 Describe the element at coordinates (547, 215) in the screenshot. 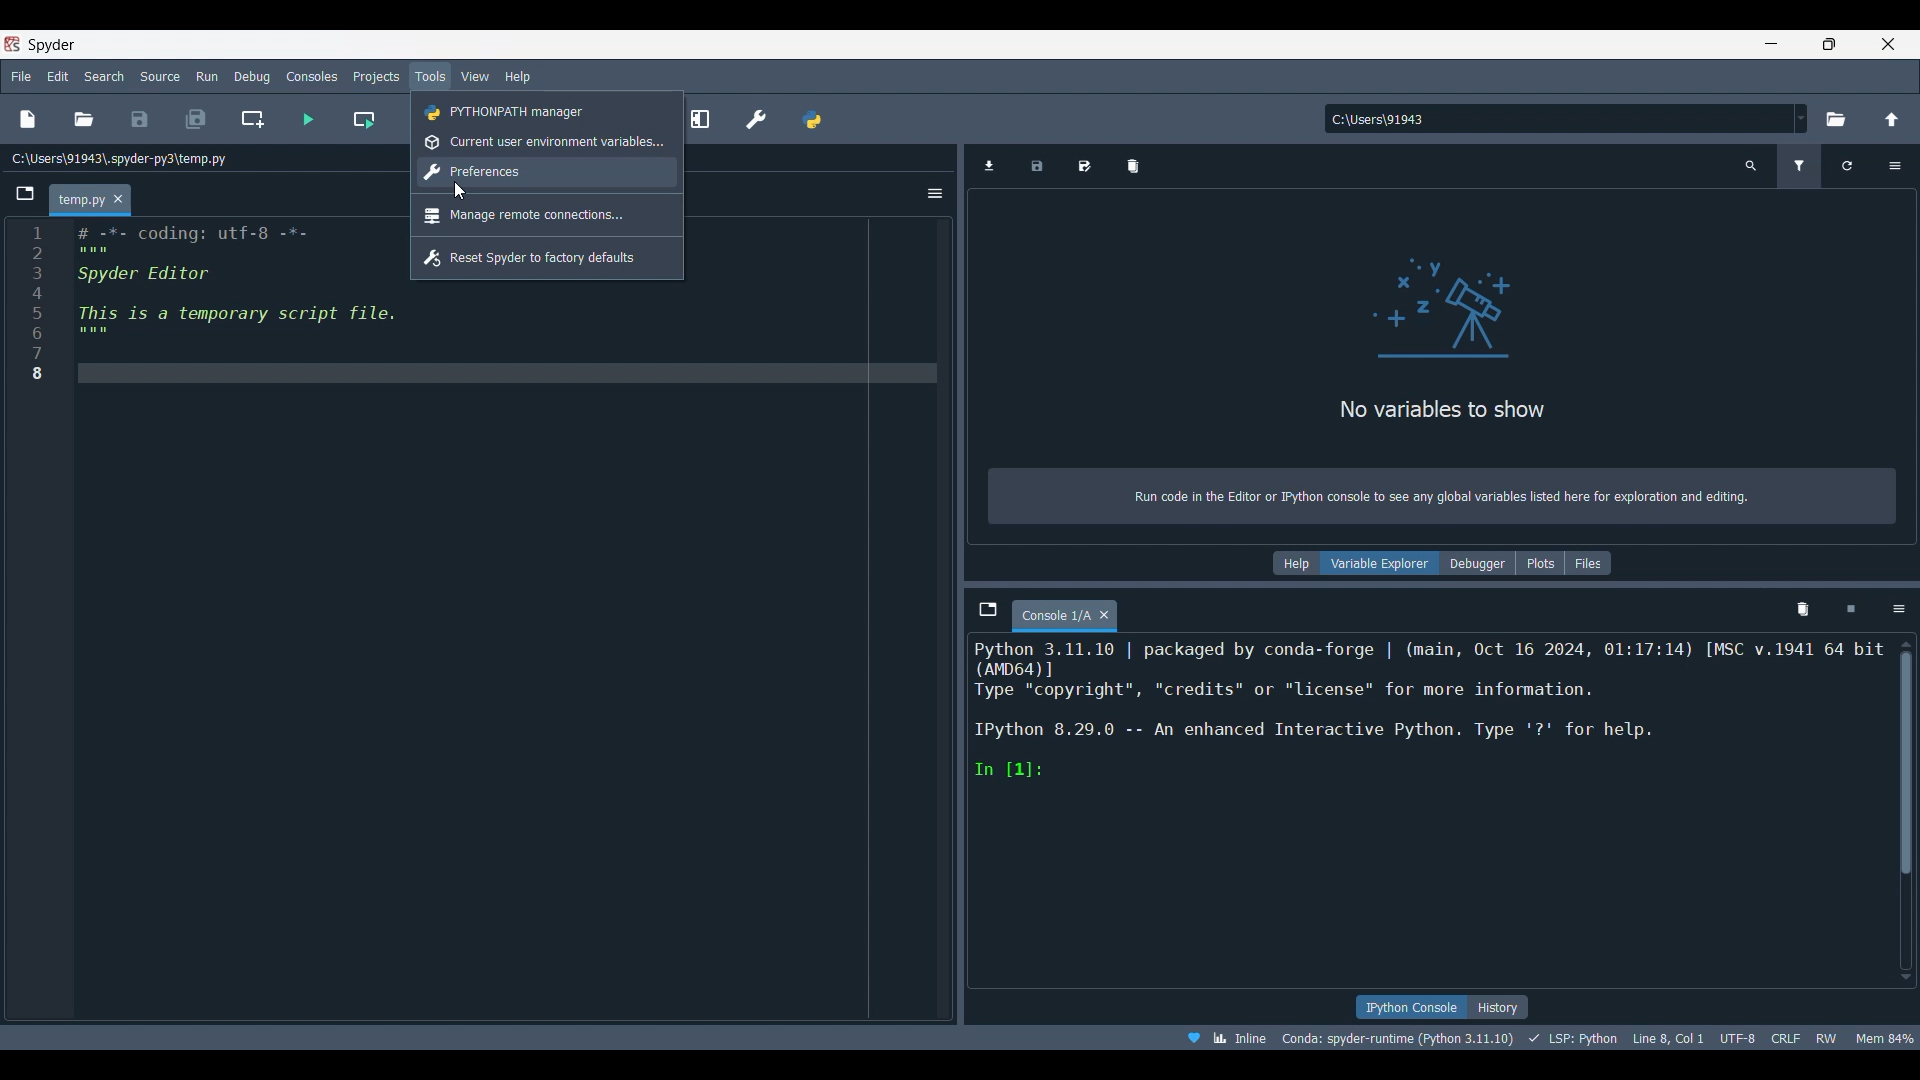

I see `Manage remote connections` at that location.